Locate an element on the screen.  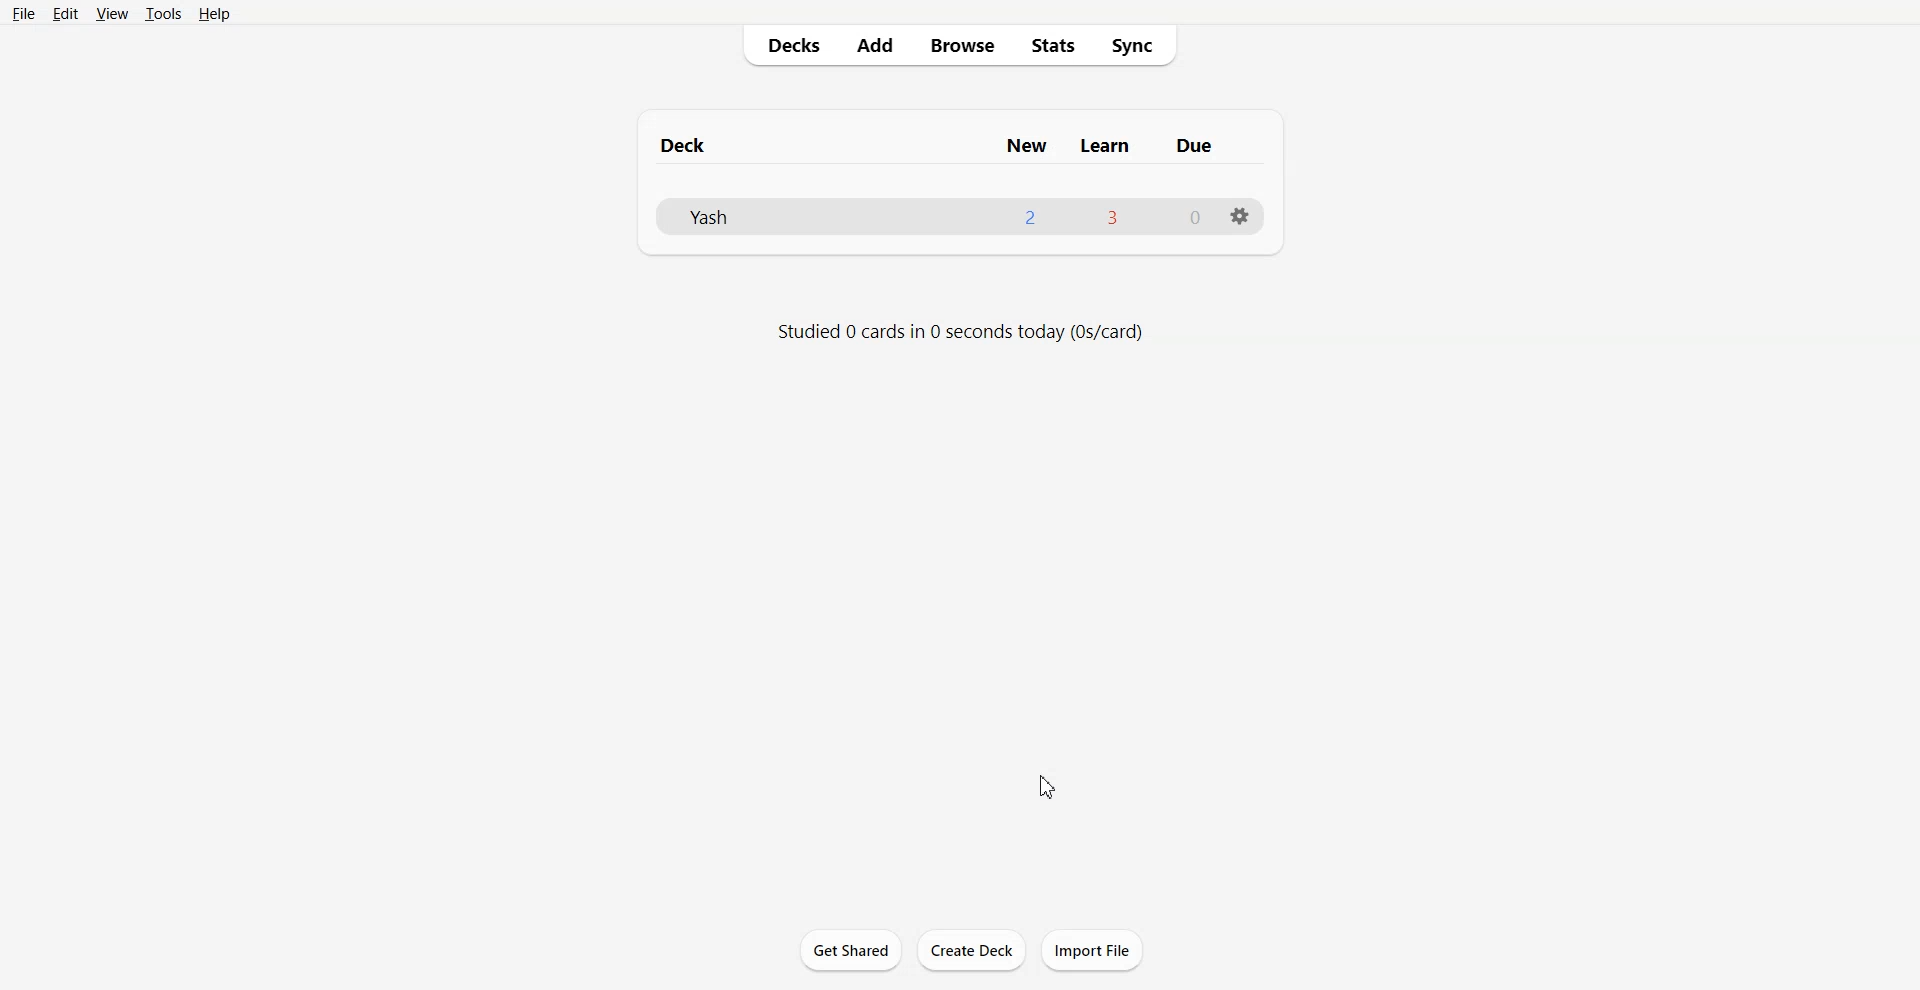
Settings is located at coordinates (1240, 215).